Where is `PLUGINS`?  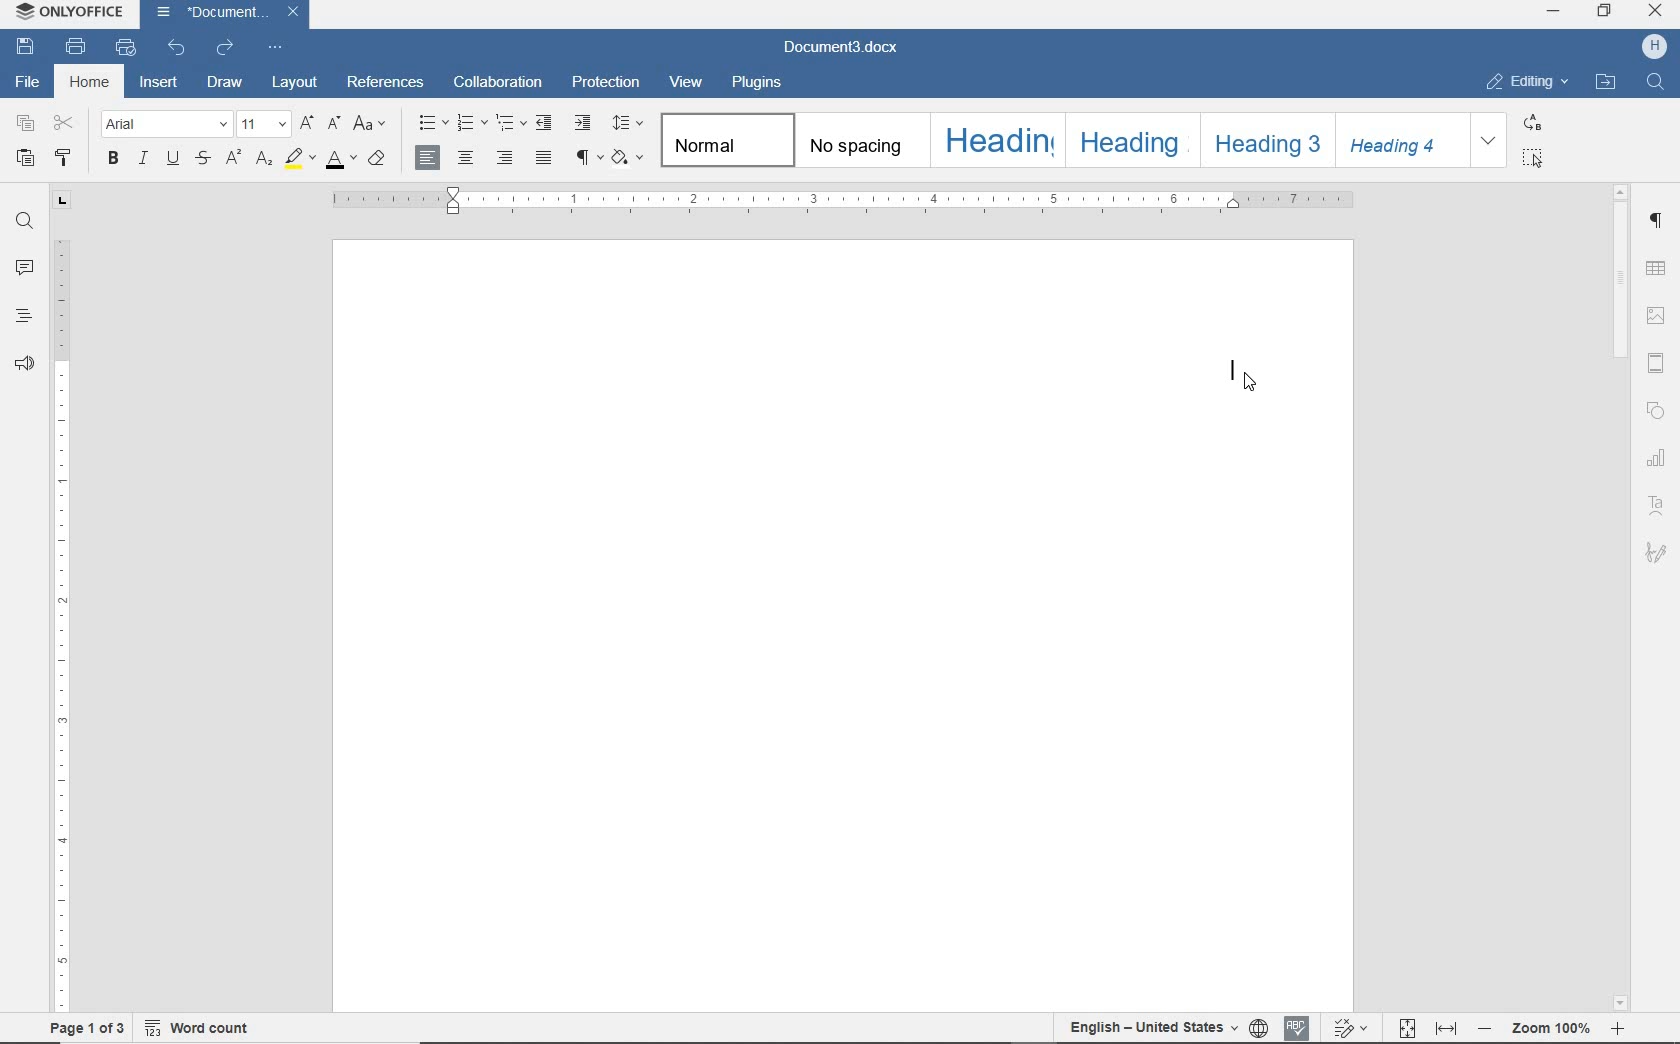
PLUGINS is located at coordinates (758, 83).